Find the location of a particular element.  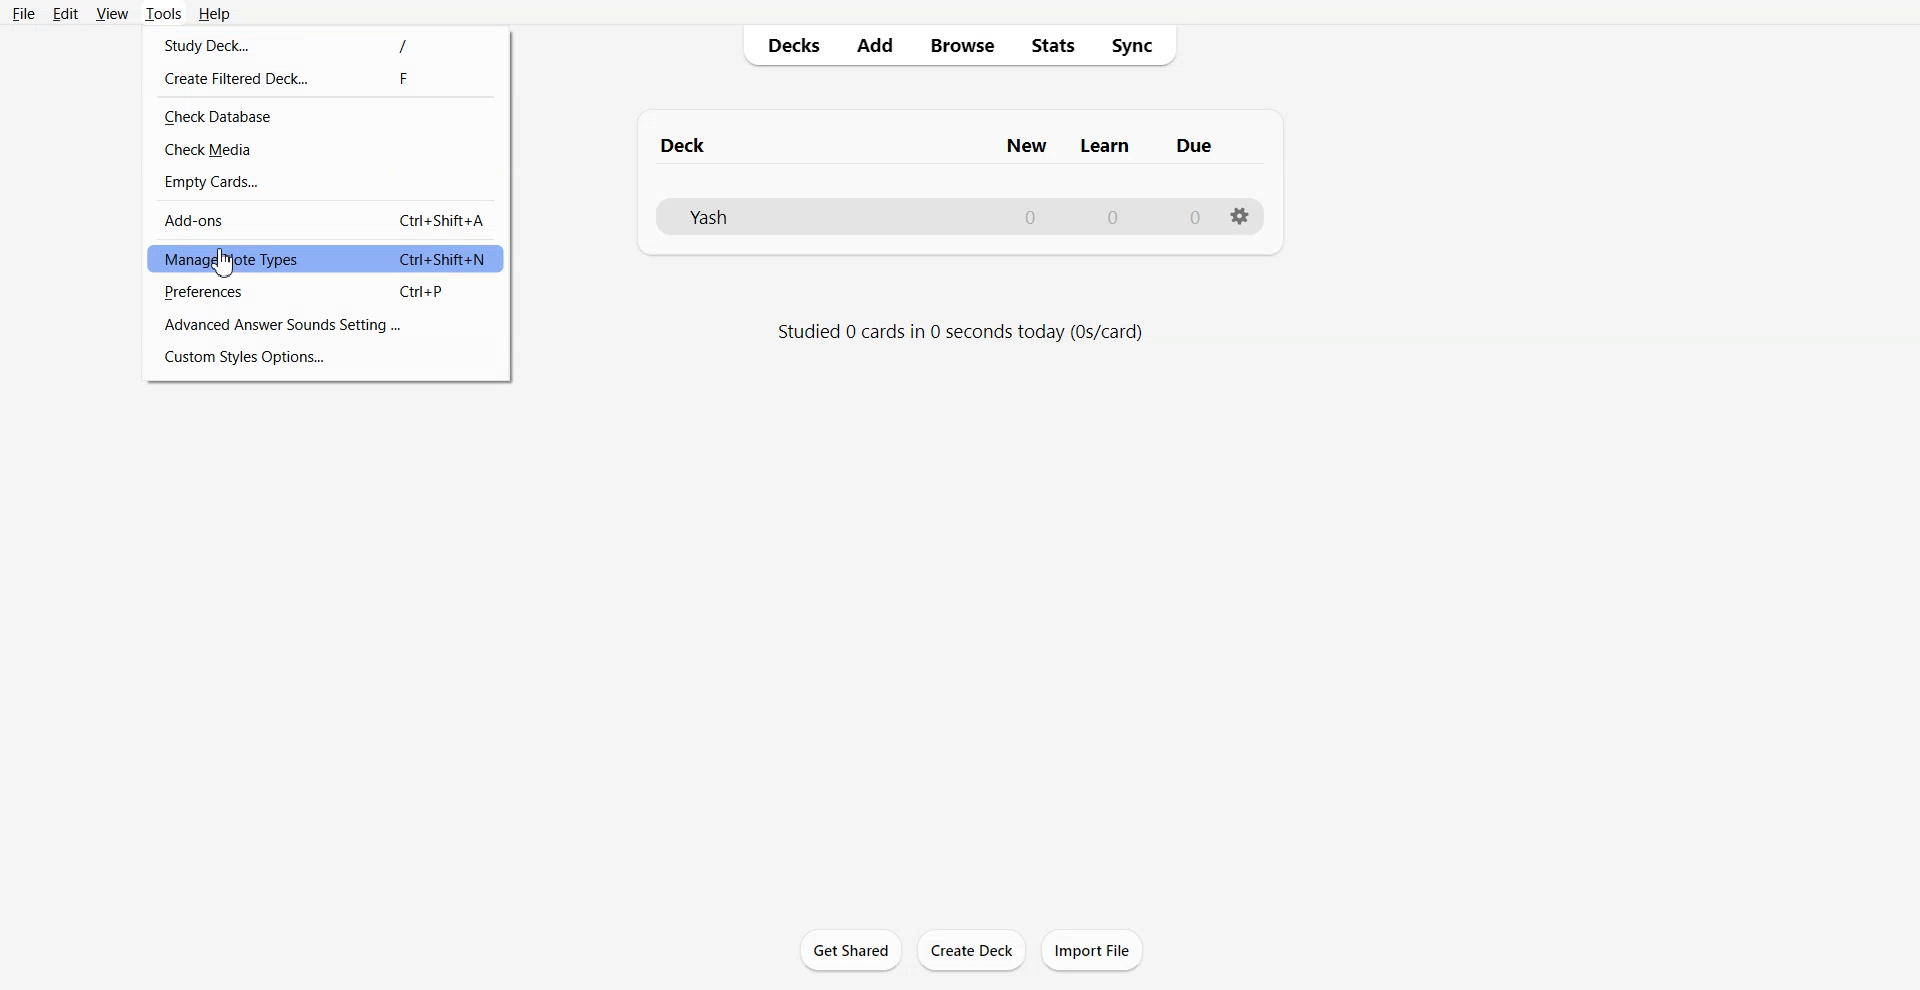

View is located at coordinates (113, 13).